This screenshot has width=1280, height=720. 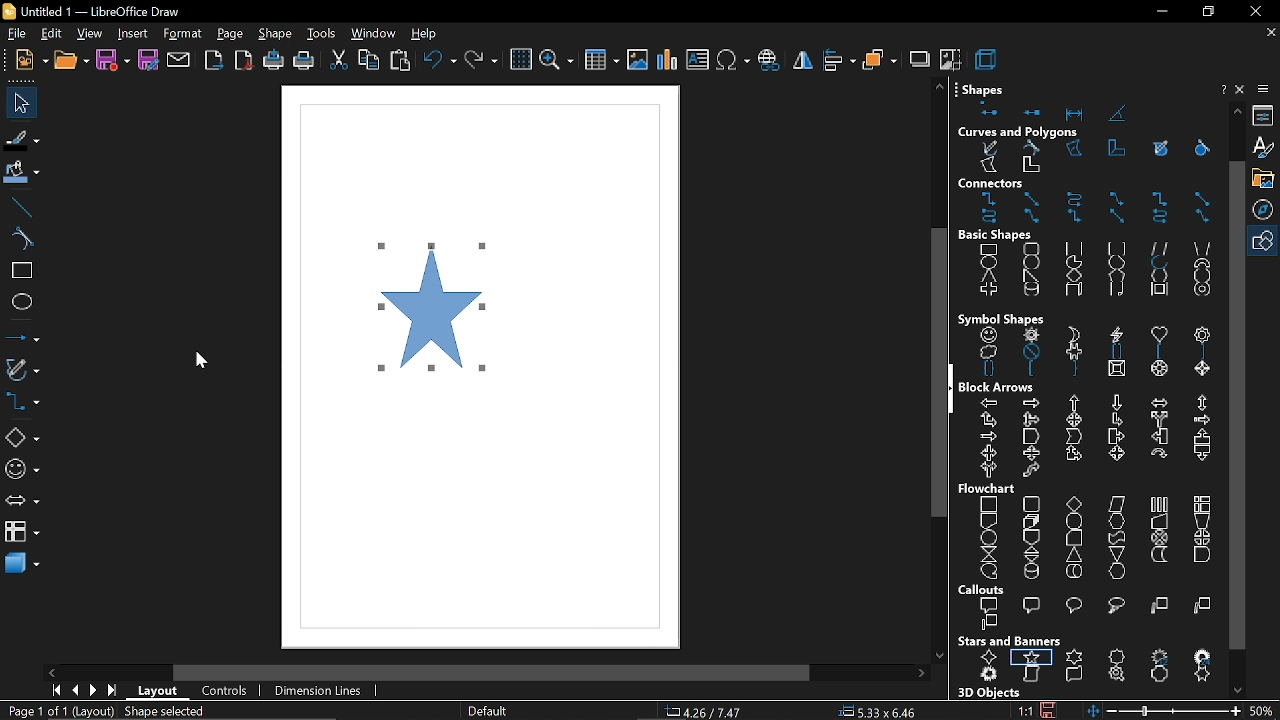 I want to click on print directly, so click(x=271, y=61).